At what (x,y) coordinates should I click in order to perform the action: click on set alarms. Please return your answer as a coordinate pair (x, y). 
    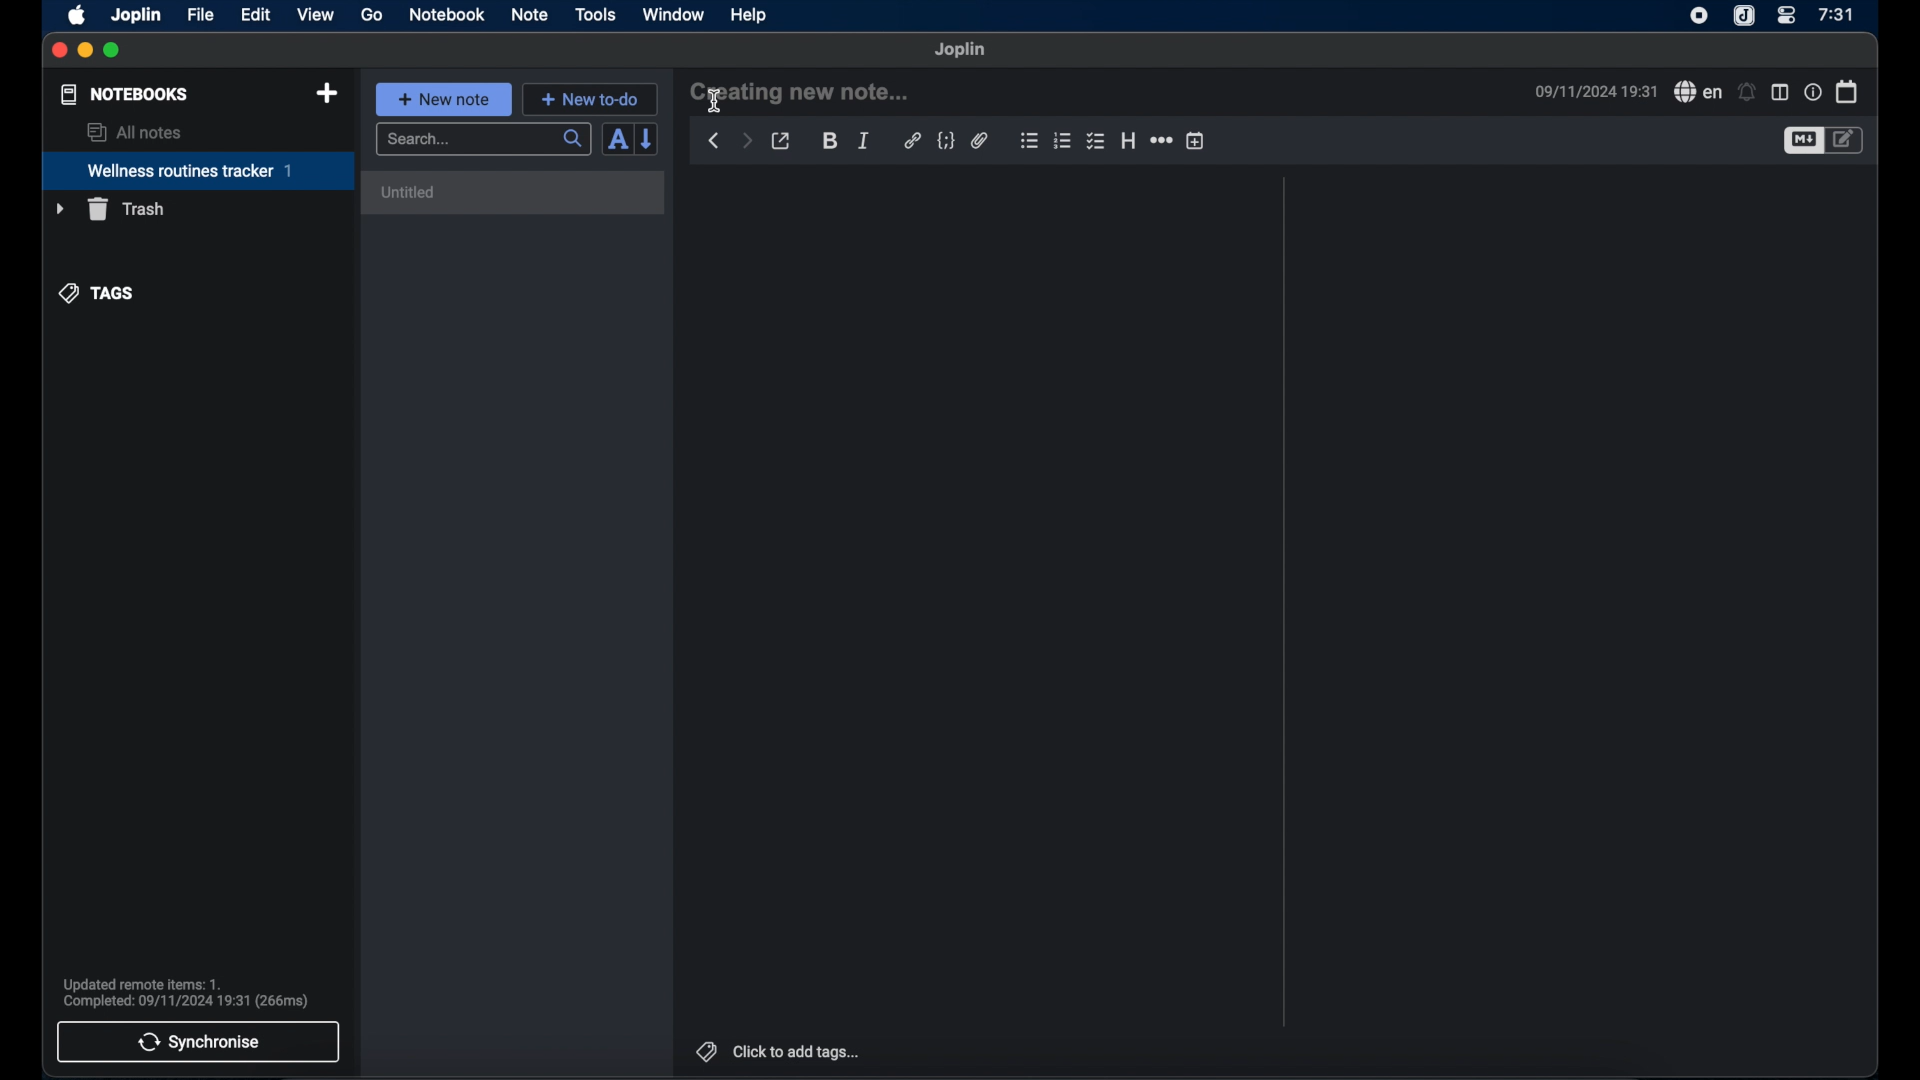
    Looking at the image, I should click on (1747, 92).